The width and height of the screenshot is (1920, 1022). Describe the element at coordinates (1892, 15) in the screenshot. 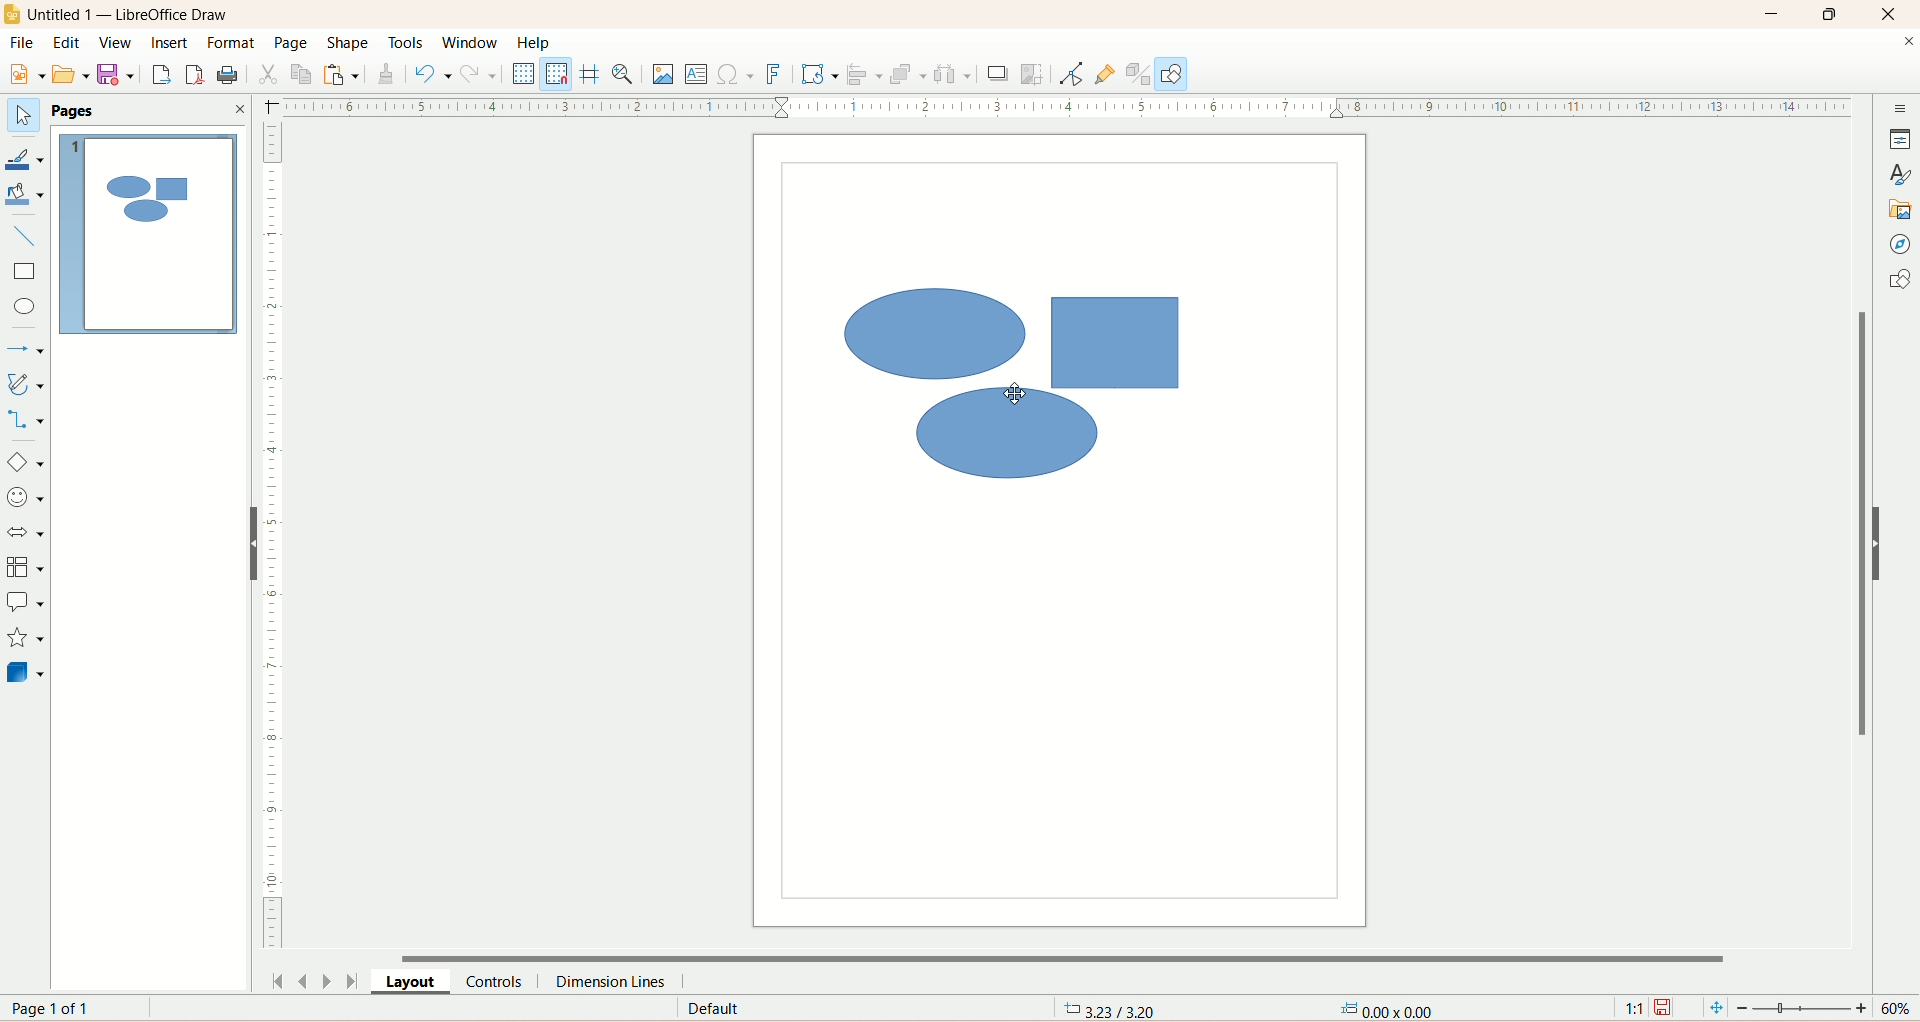

I see `close` at that location.